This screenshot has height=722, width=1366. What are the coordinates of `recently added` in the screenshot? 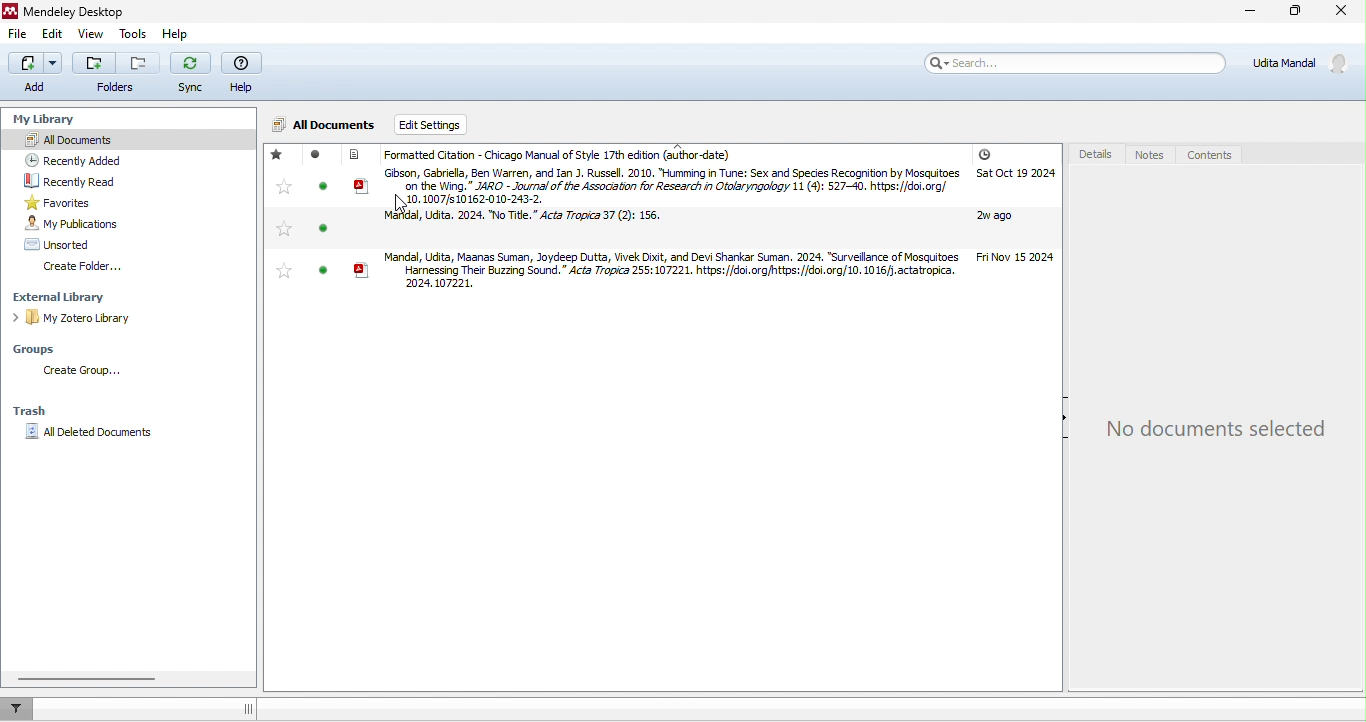 It's located at (79, 160).